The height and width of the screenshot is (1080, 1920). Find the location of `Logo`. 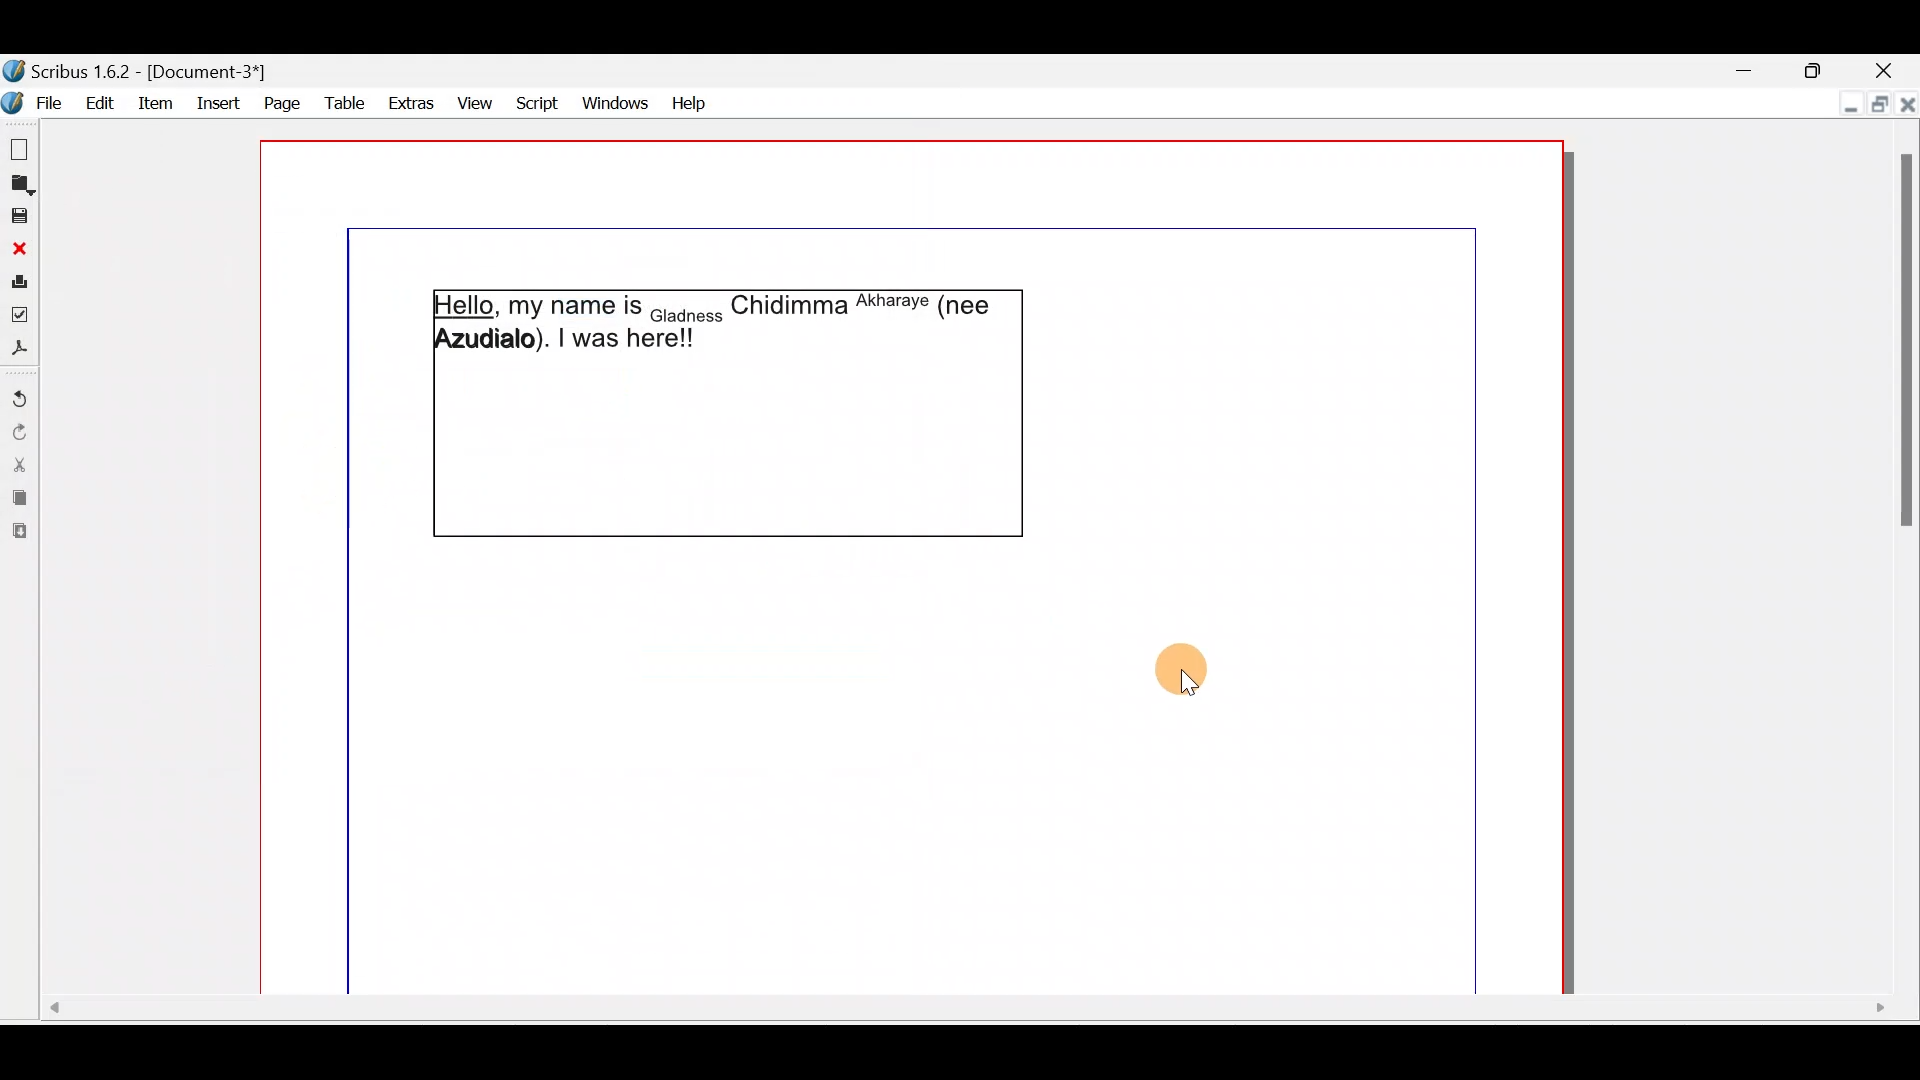

Logo is located at coordinates (12, 103).